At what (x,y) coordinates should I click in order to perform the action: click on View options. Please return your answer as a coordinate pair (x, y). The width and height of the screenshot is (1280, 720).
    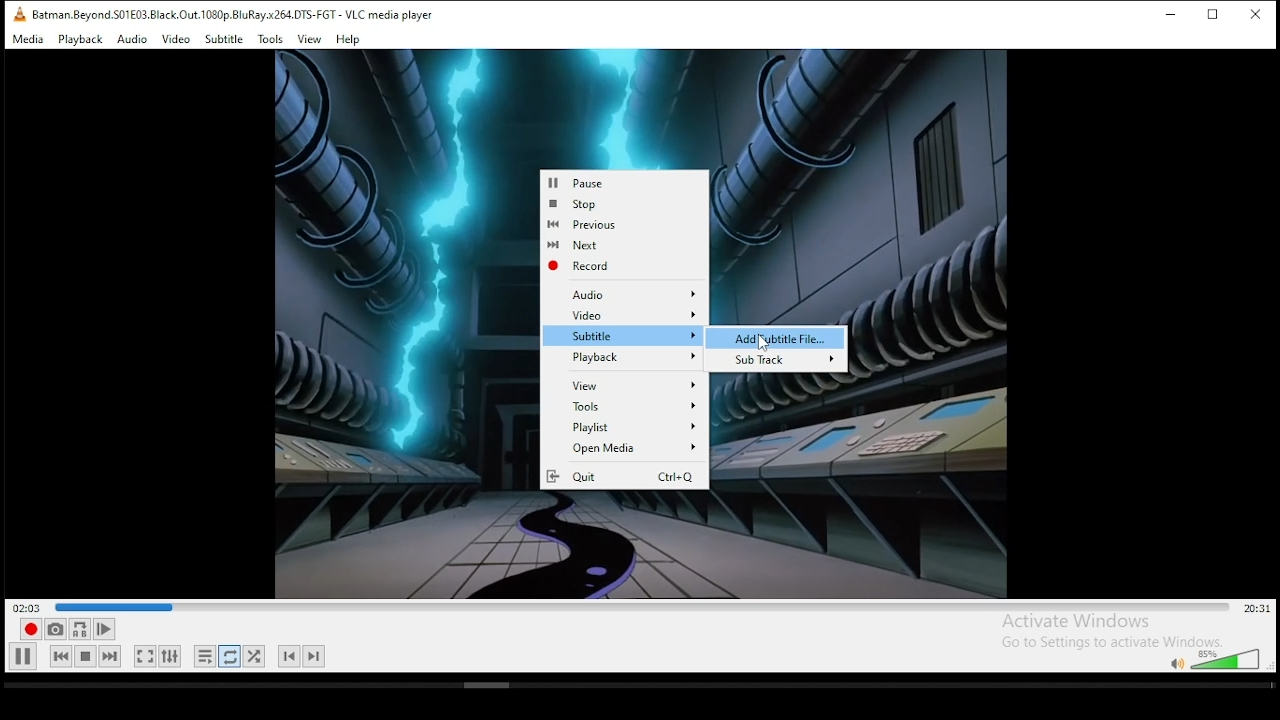
    Looking at the image, I should click on (628, 384).